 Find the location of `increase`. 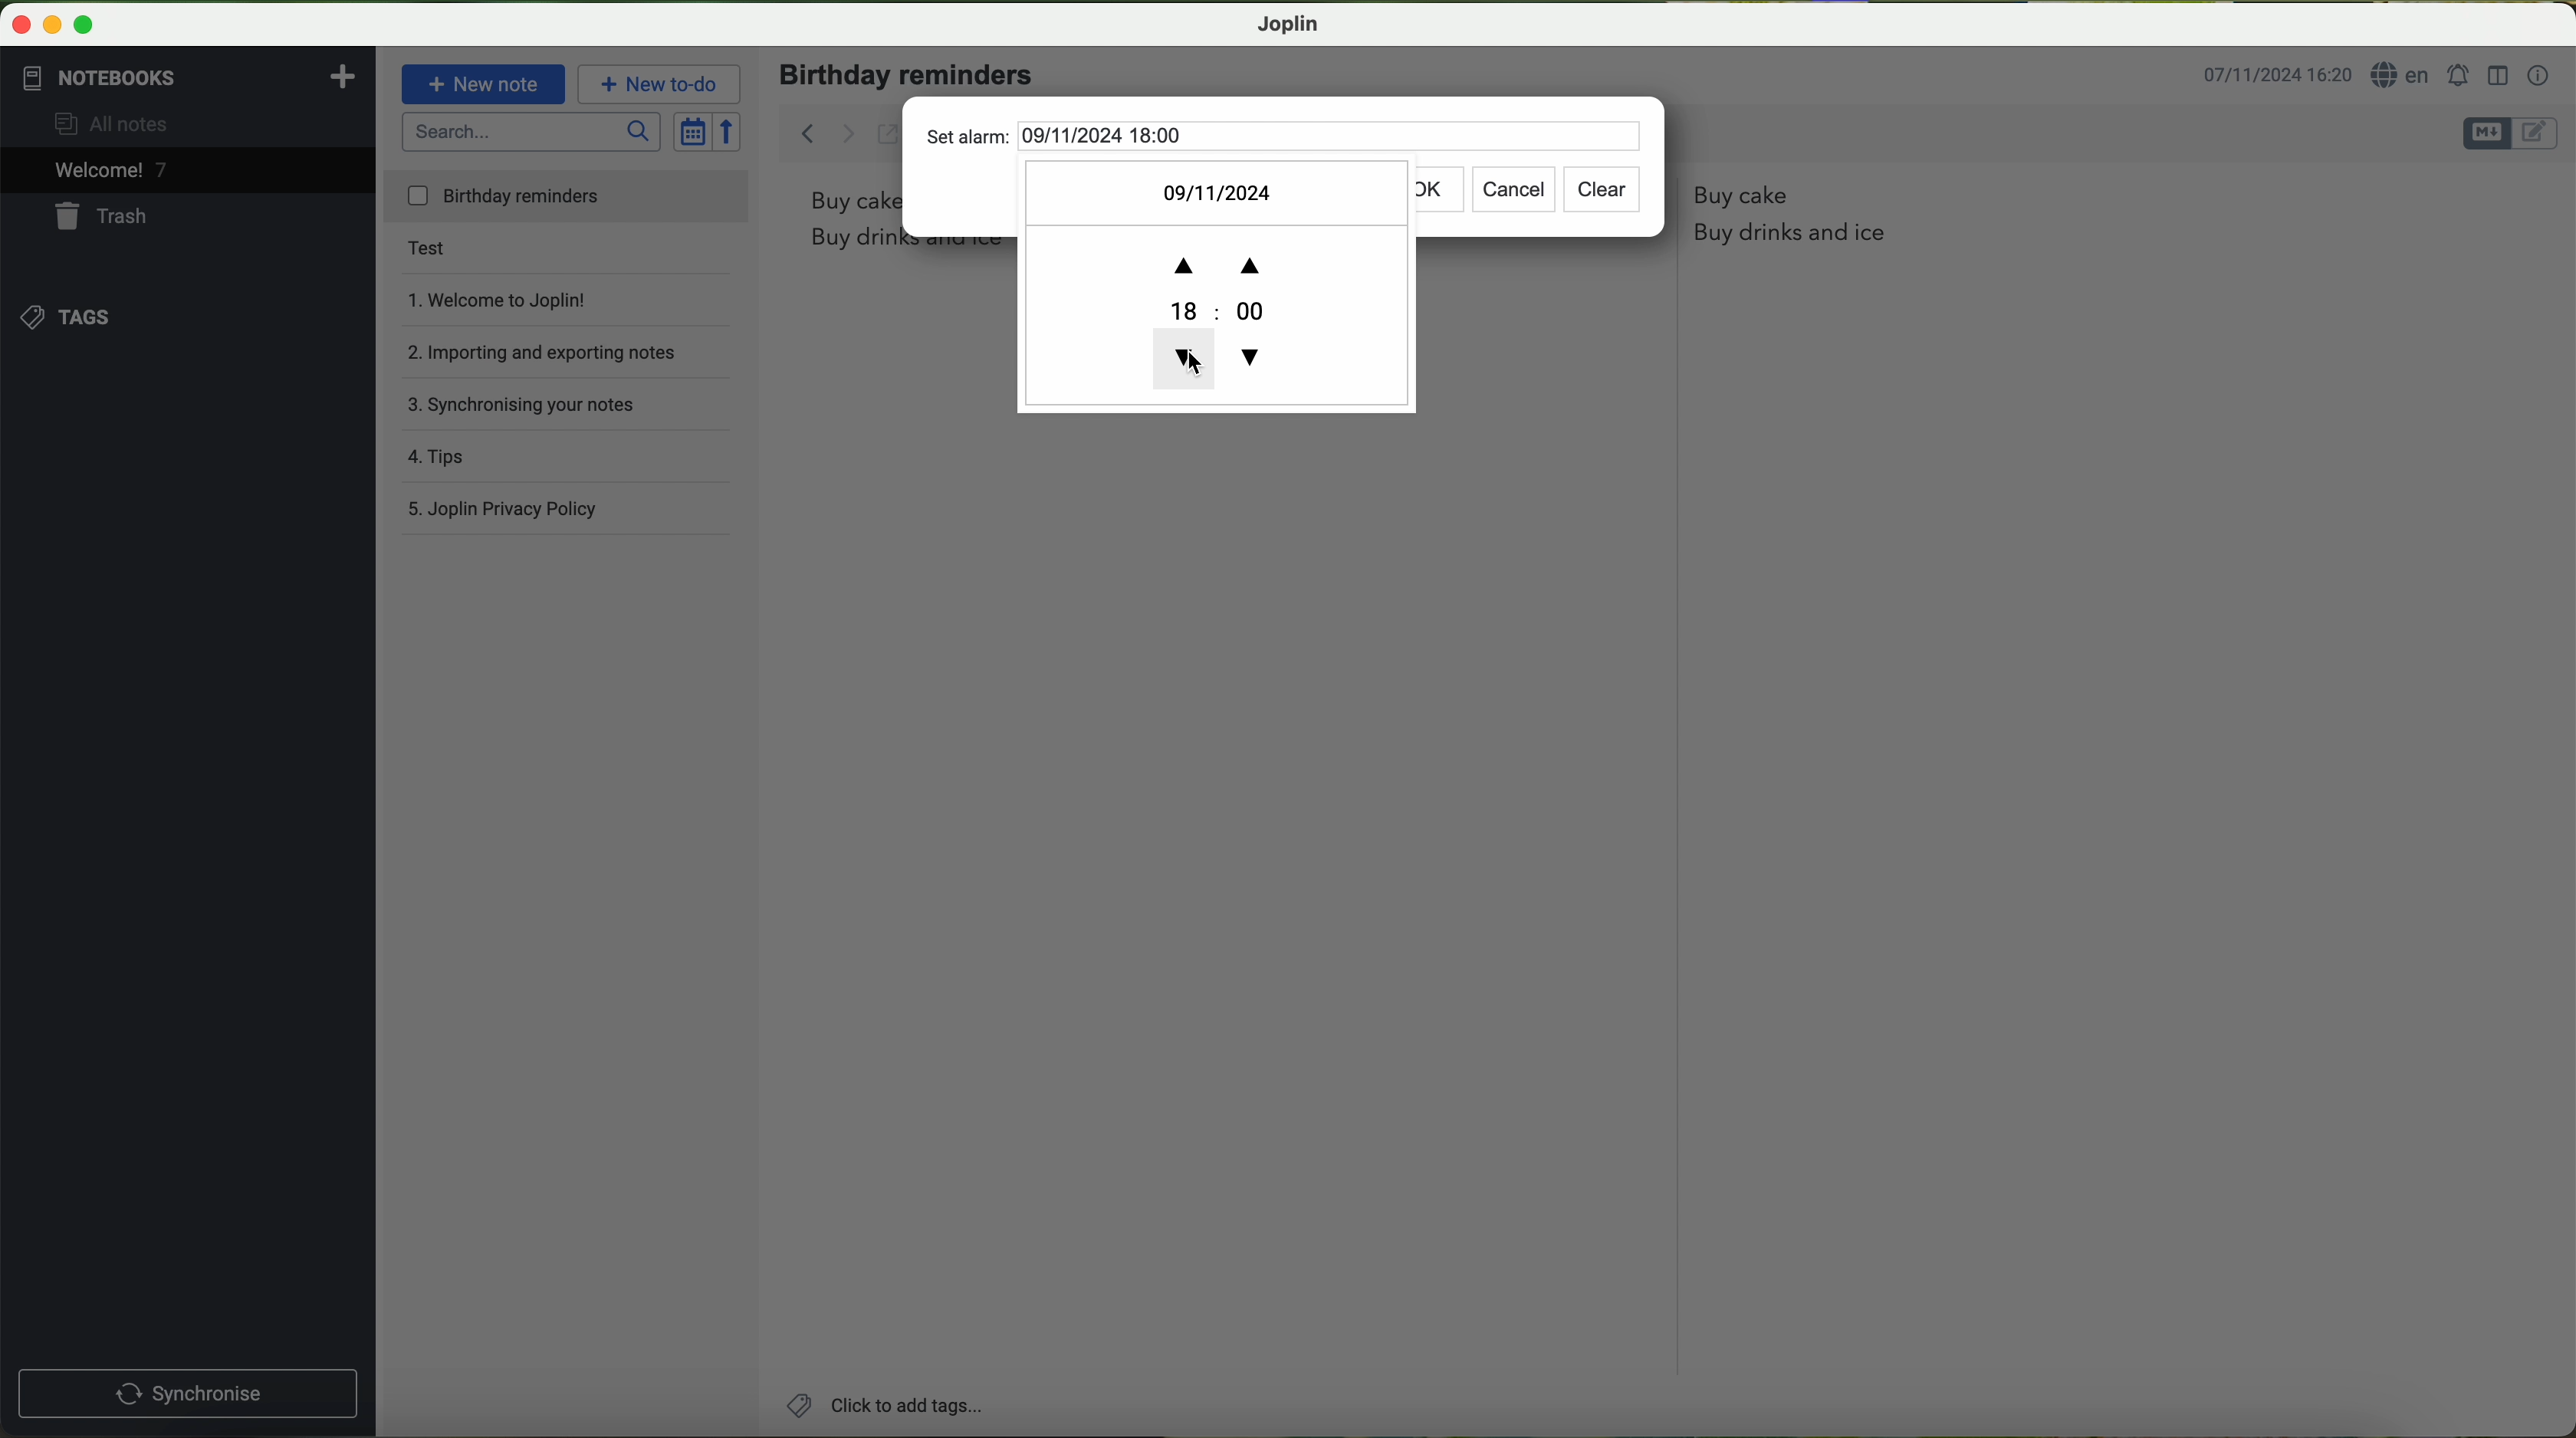

increase is located at coordinates (1234, 263).